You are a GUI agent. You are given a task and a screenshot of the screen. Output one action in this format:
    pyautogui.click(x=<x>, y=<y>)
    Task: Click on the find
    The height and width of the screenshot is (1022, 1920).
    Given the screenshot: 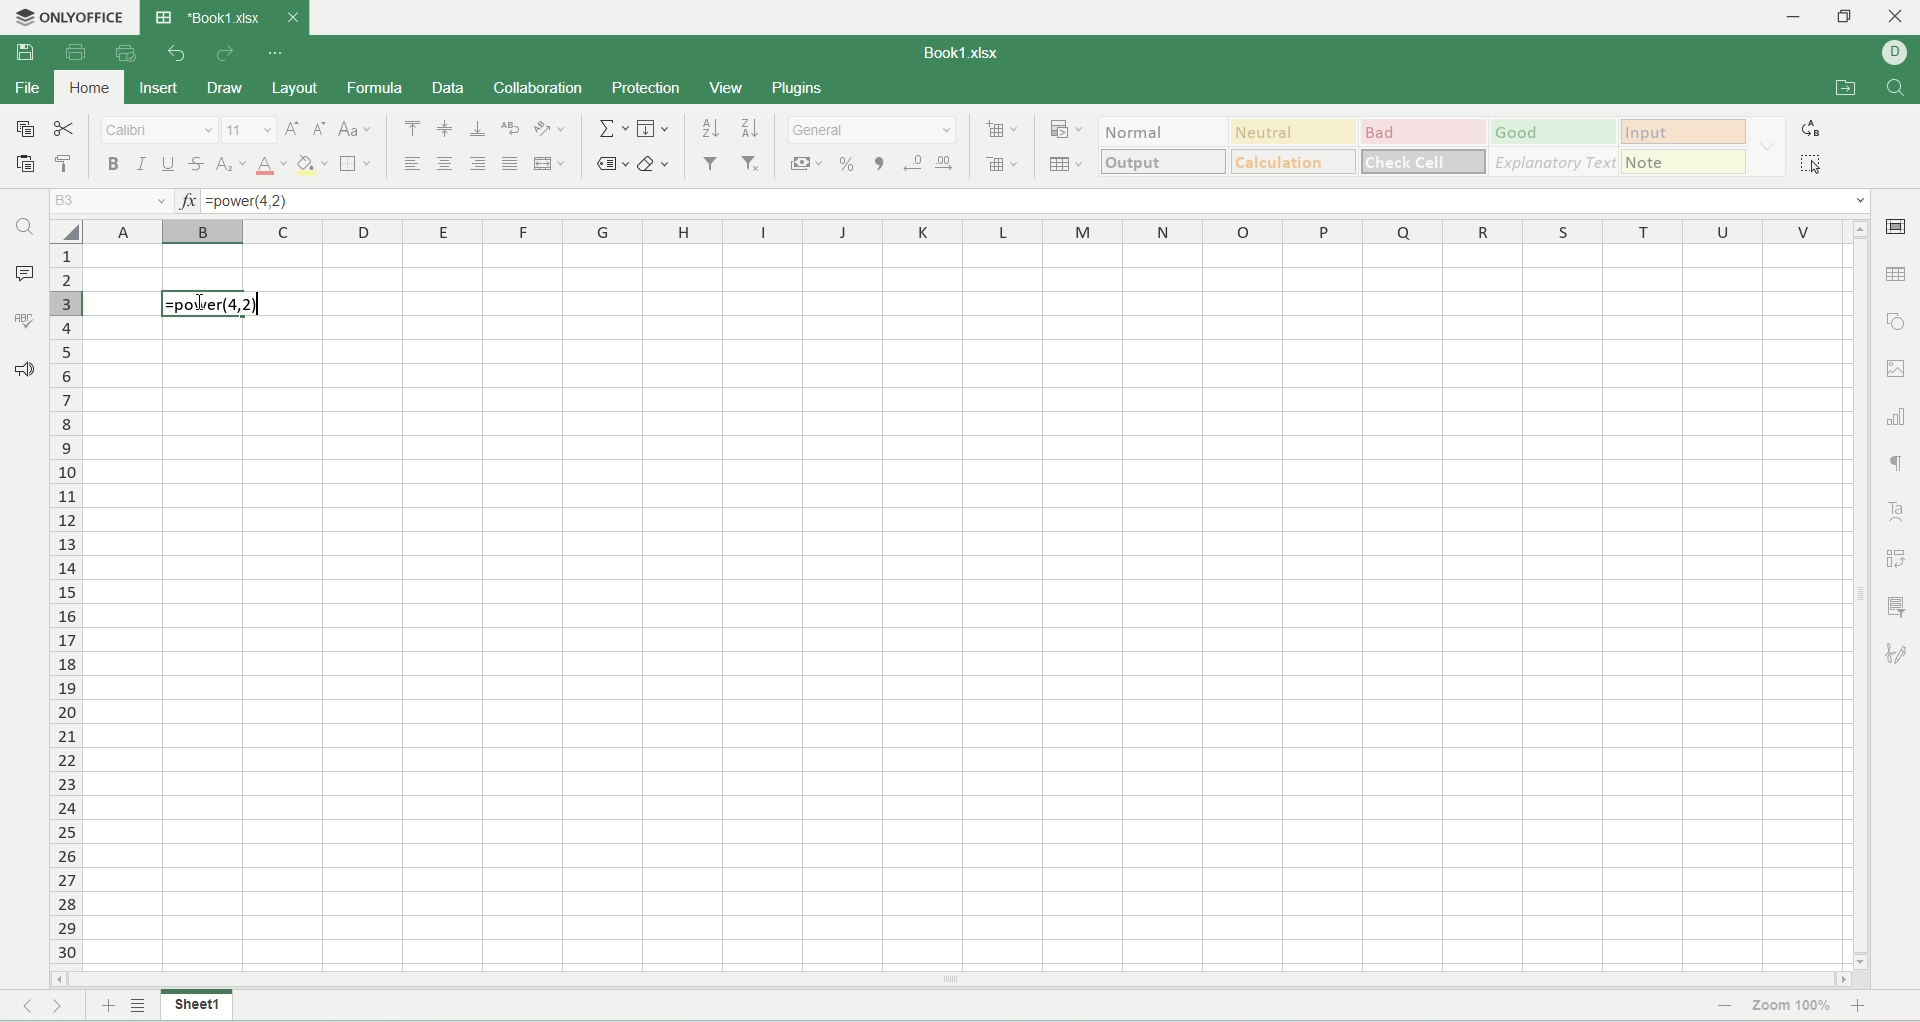 What is the action you would take?
    pyautogui.click(x=23, y=228)
    